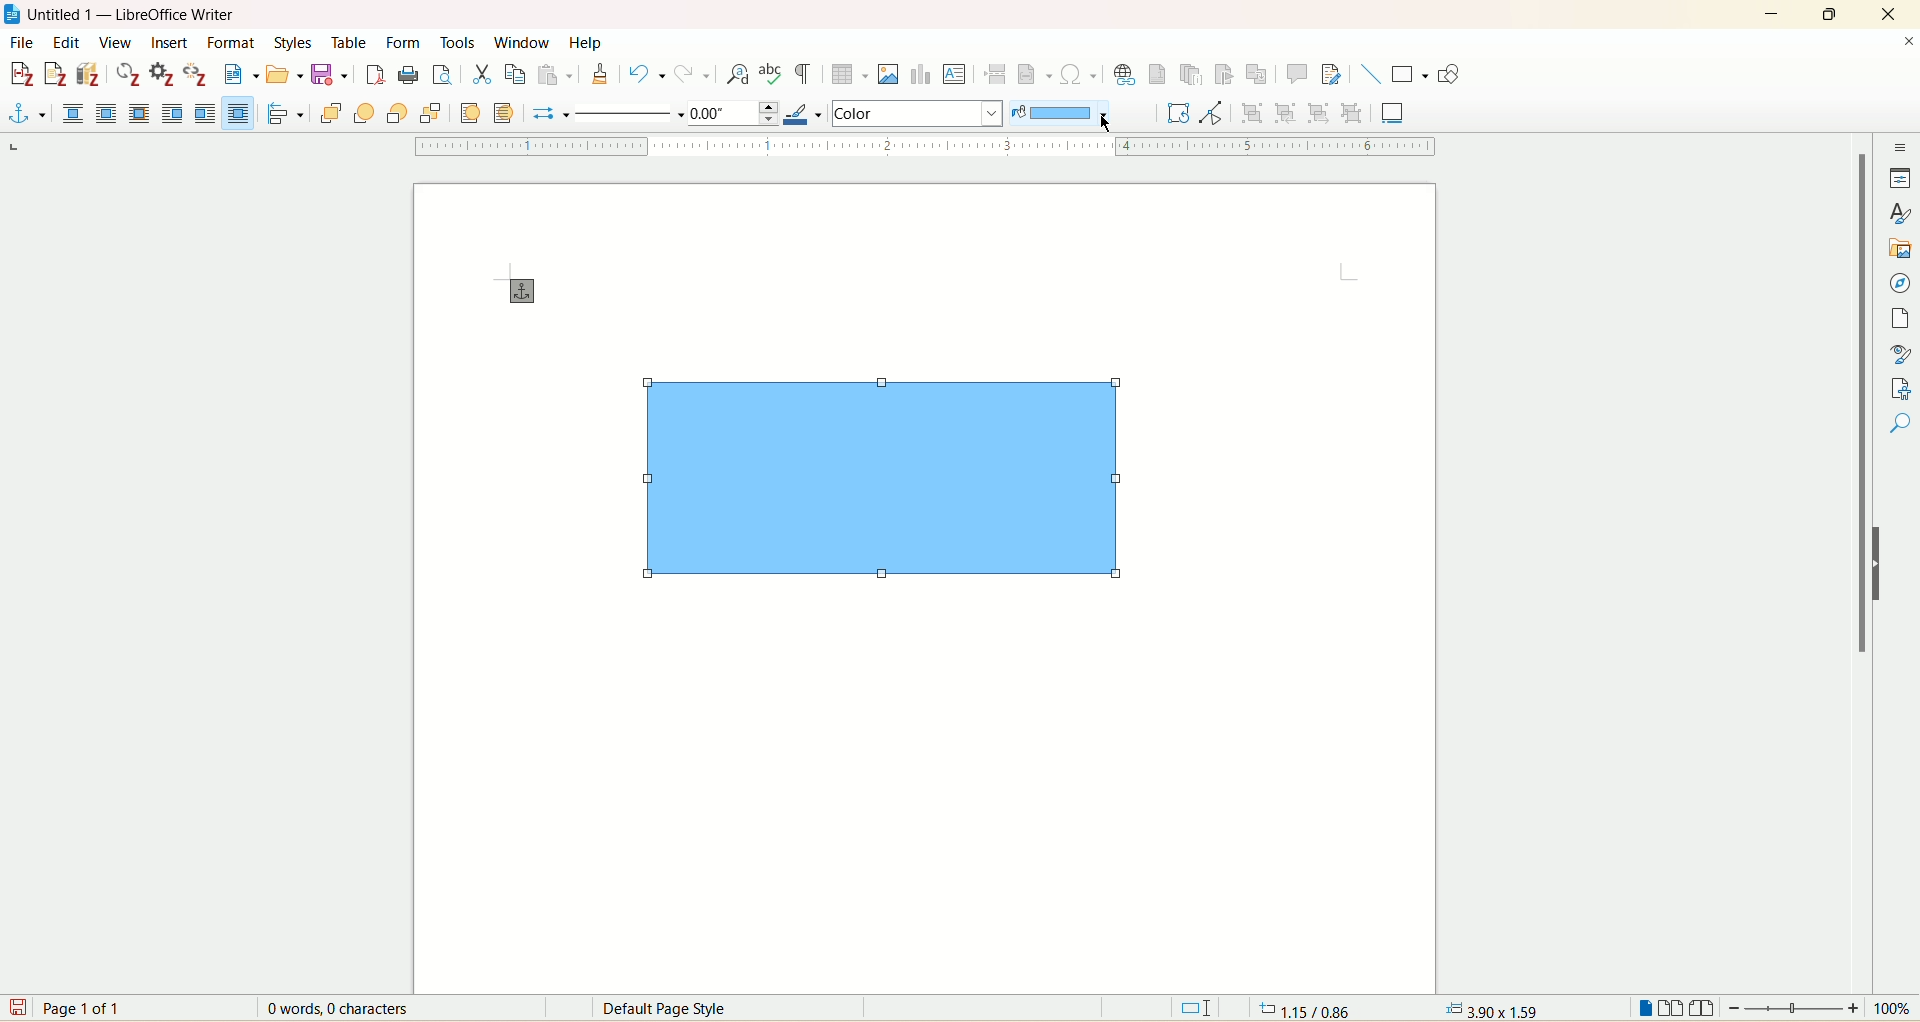  I want to click on add bibliography, so click(89, 75).